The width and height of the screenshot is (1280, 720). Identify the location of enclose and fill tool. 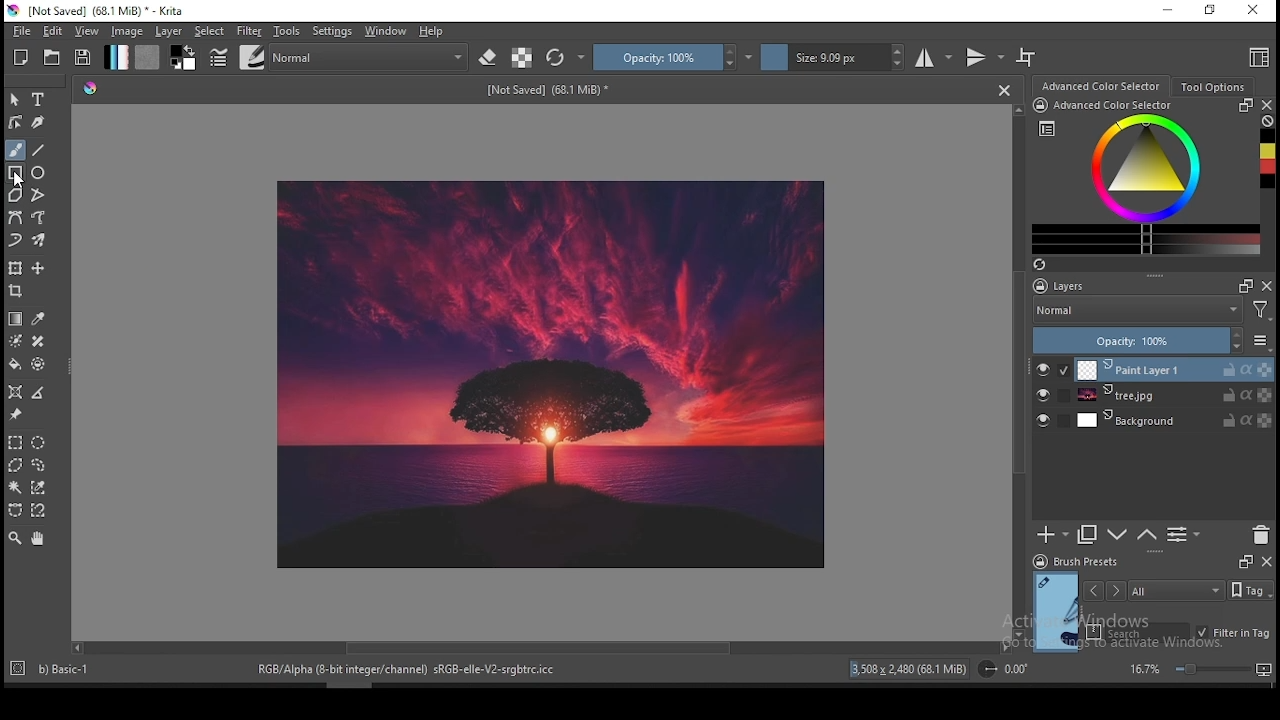
(41, 364).